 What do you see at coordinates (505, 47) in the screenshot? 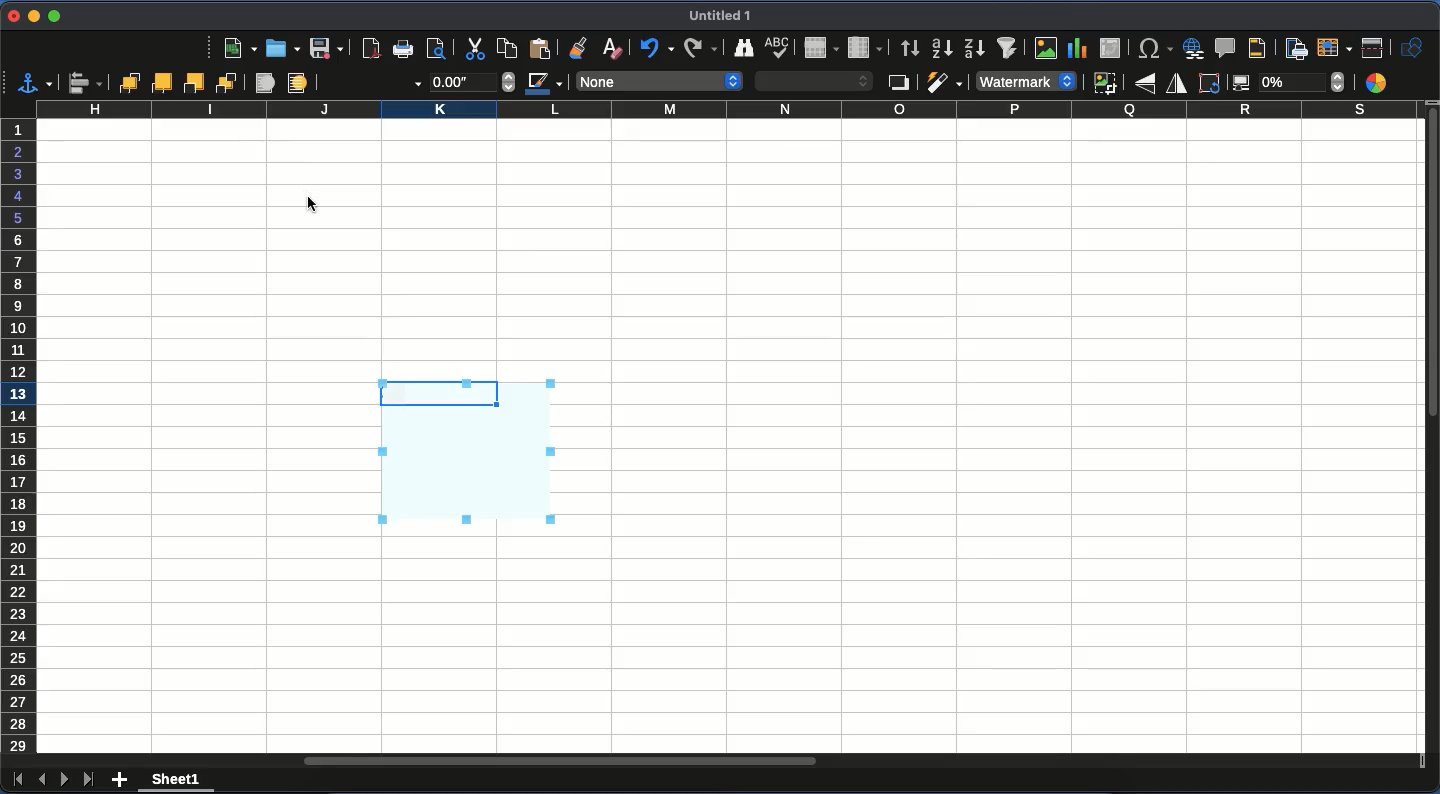
I see `paste` at bounding box center [505, 47].